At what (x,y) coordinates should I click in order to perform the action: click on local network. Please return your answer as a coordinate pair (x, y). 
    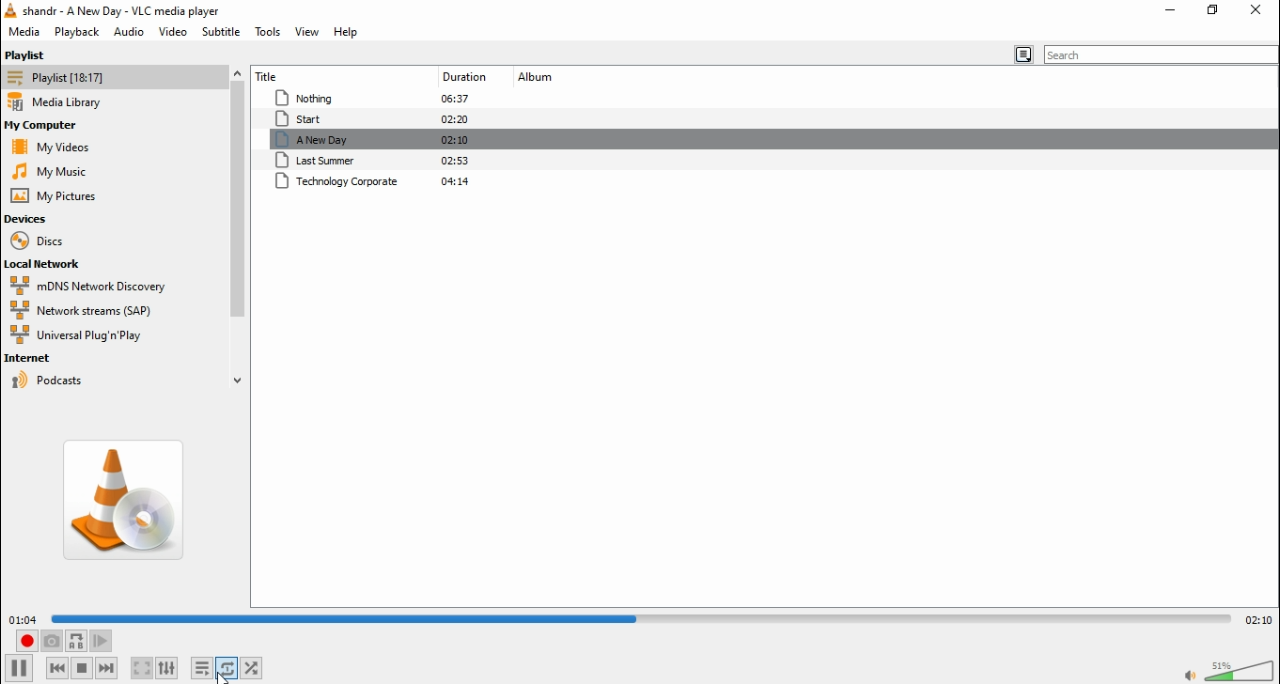
    Looking at the image, I should click on (46, 265).